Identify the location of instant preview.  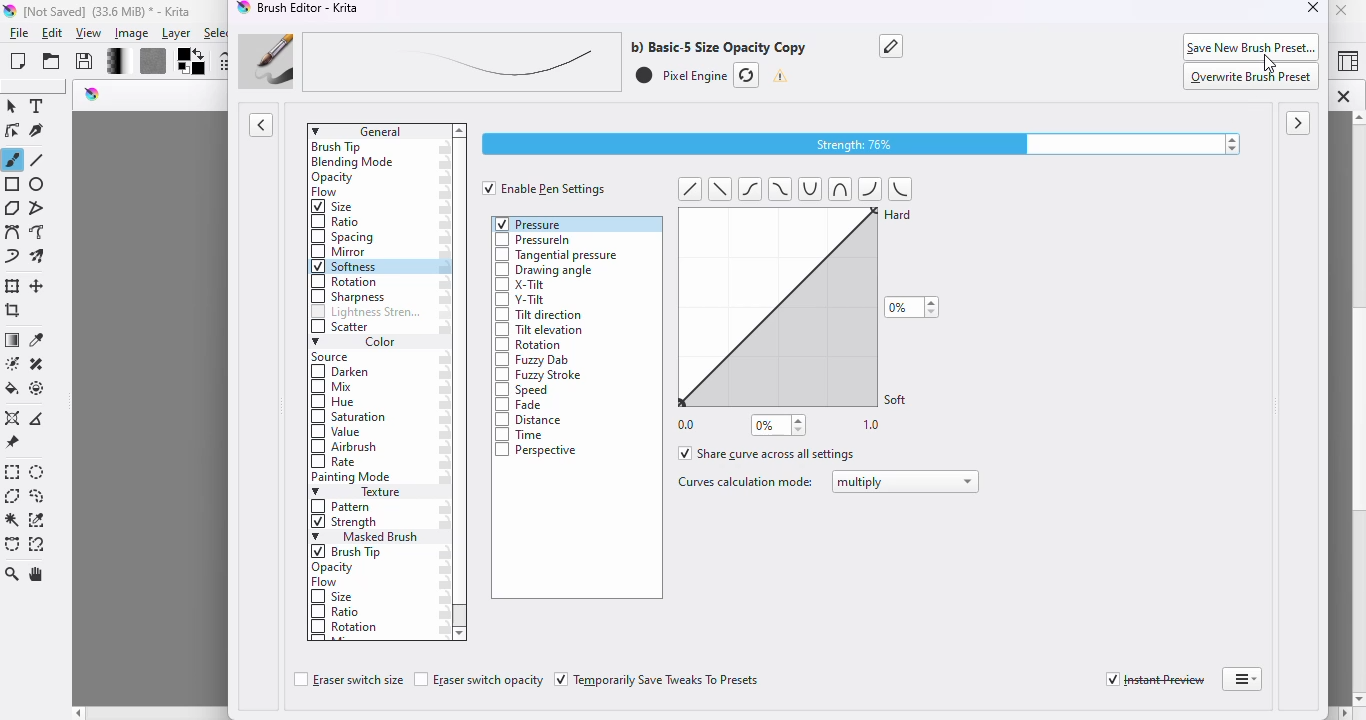
(1155, 680).